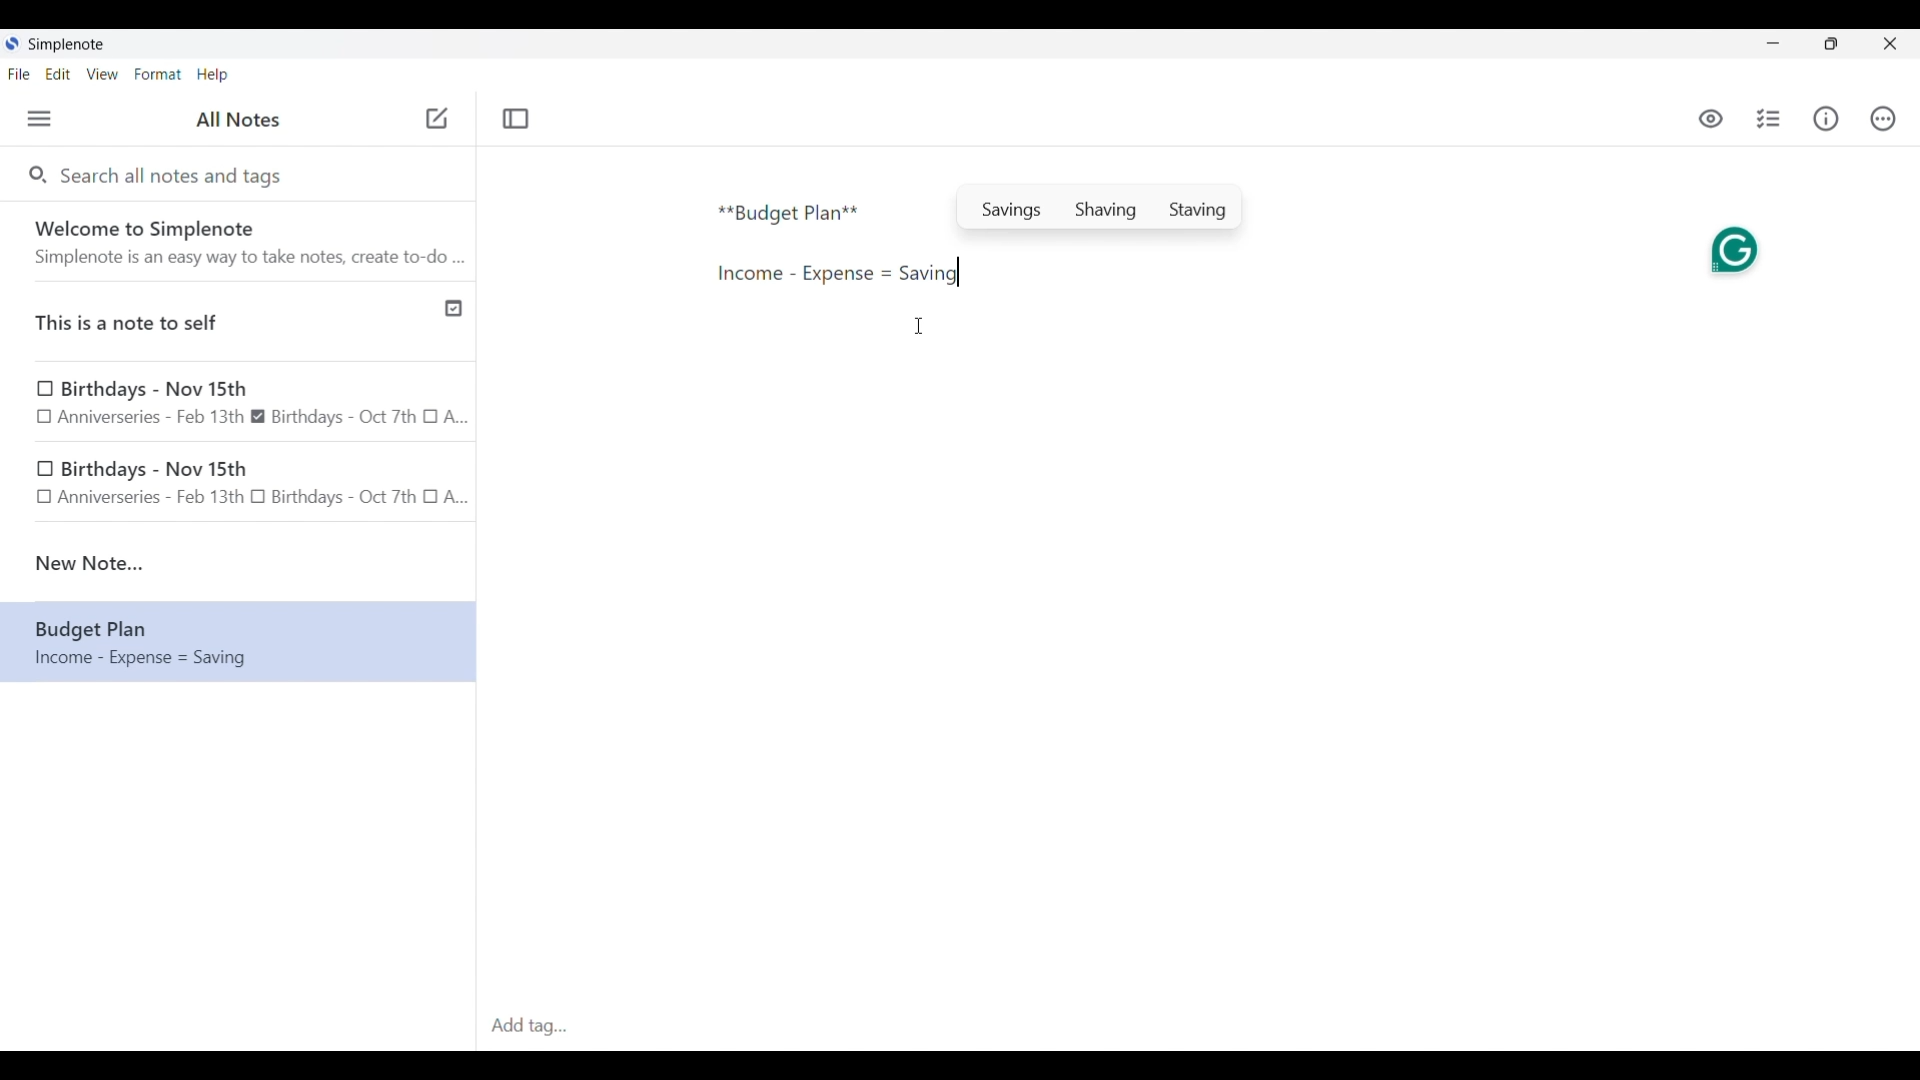  Describe the element at coordinates (243, 241) in the screenshot. I see `Software welcome note` at that location.